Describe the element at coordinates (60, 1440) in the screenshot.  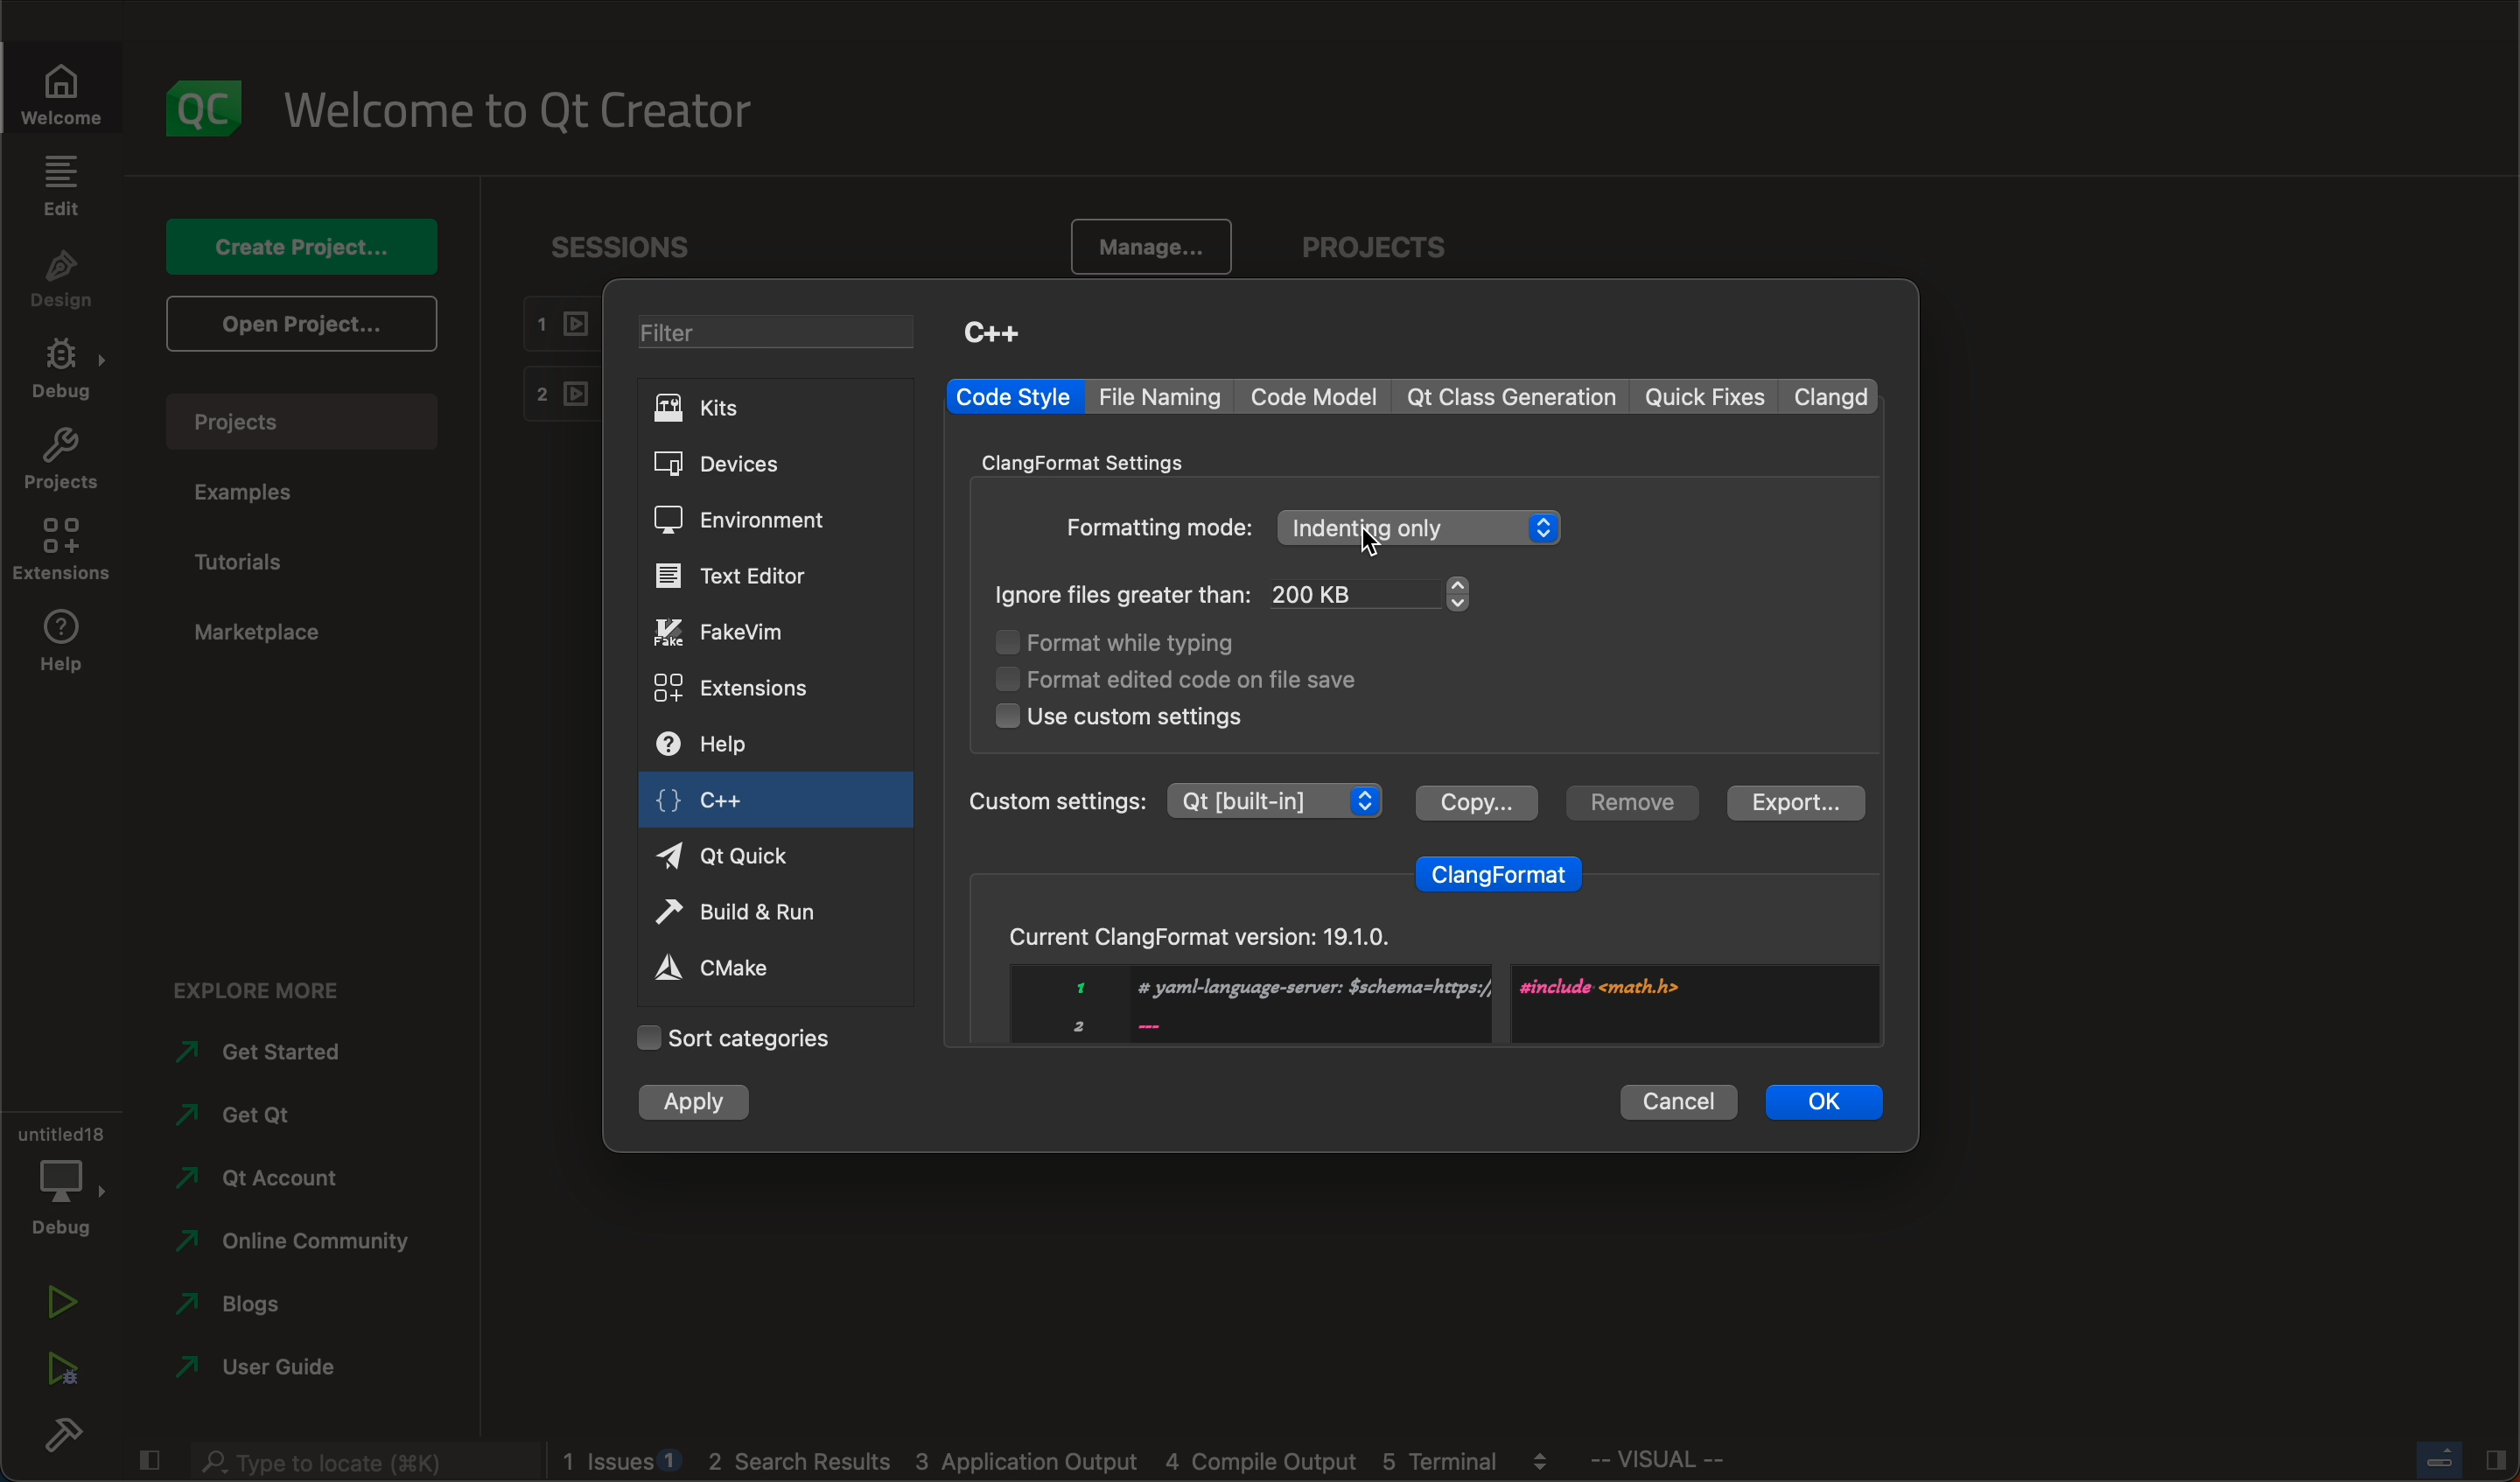
I see `build` at that location.